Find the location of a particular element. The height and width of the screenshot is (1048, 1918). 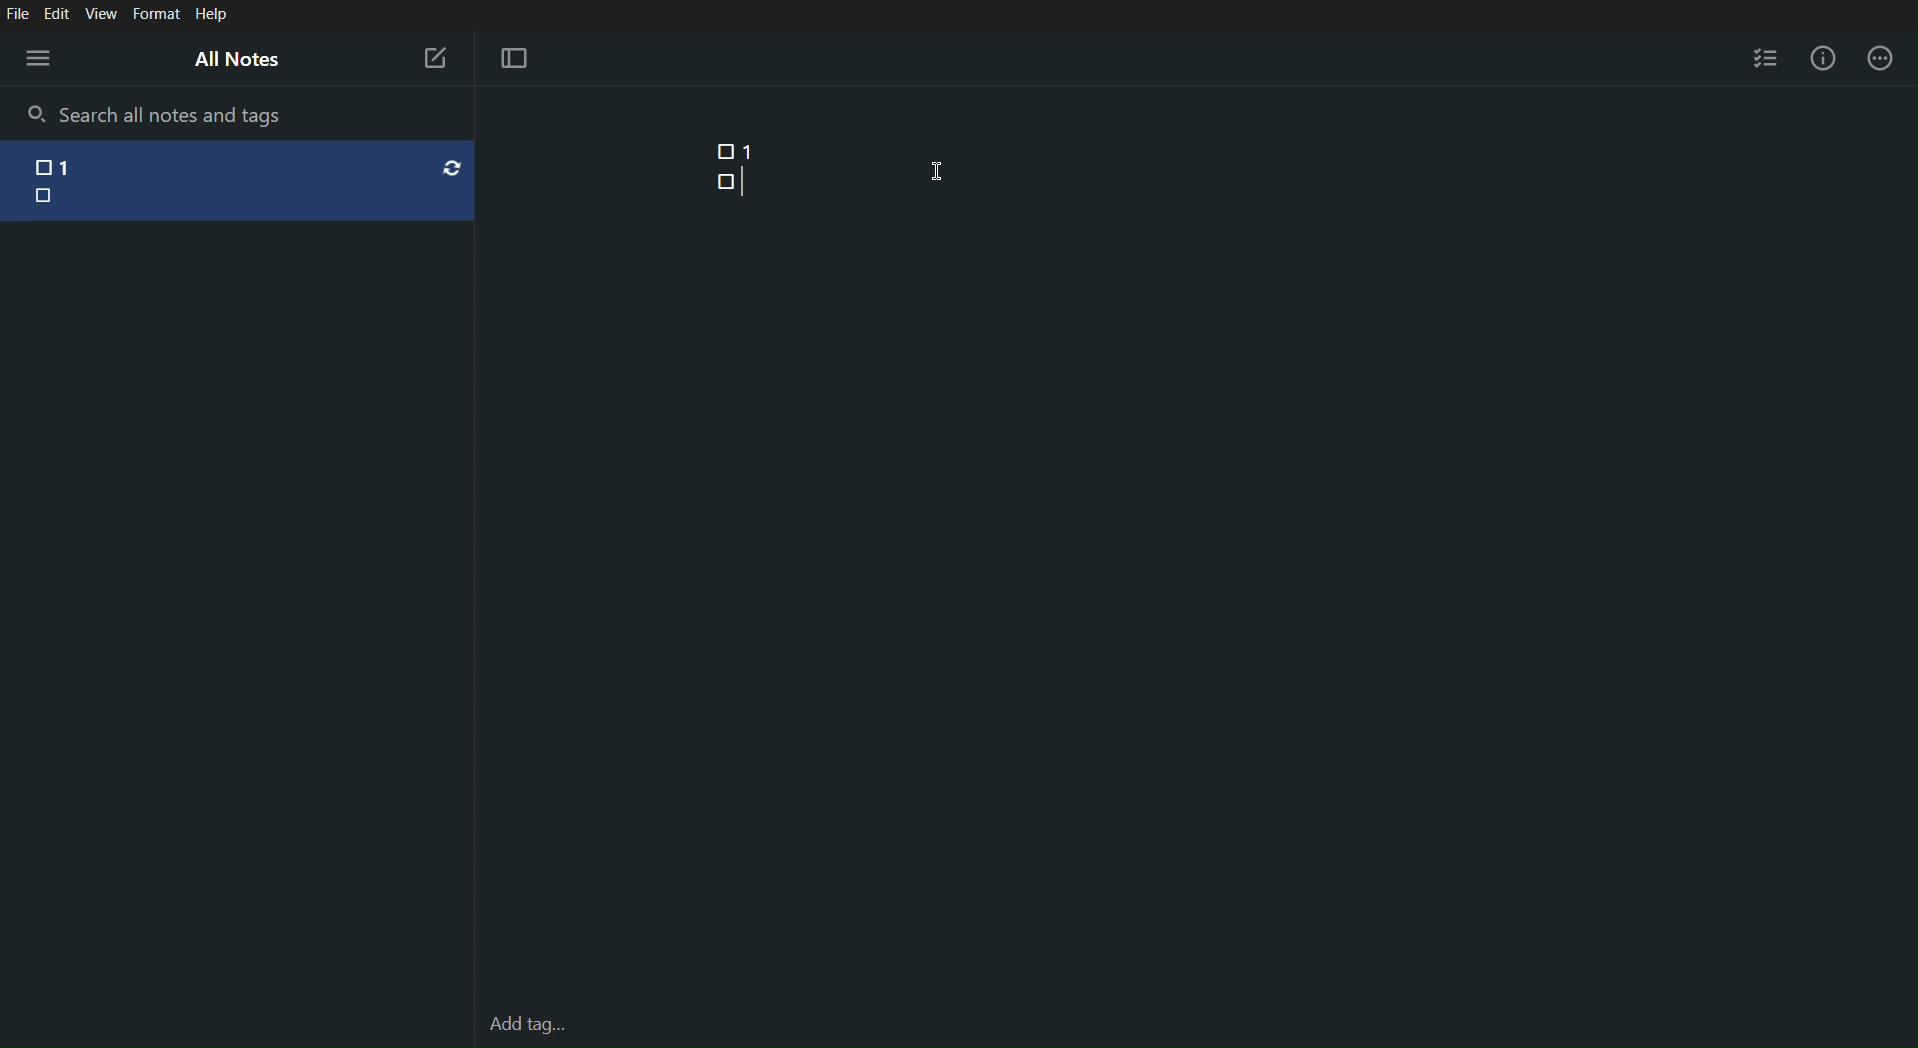

Cursor is located at coordinates (939, 171).